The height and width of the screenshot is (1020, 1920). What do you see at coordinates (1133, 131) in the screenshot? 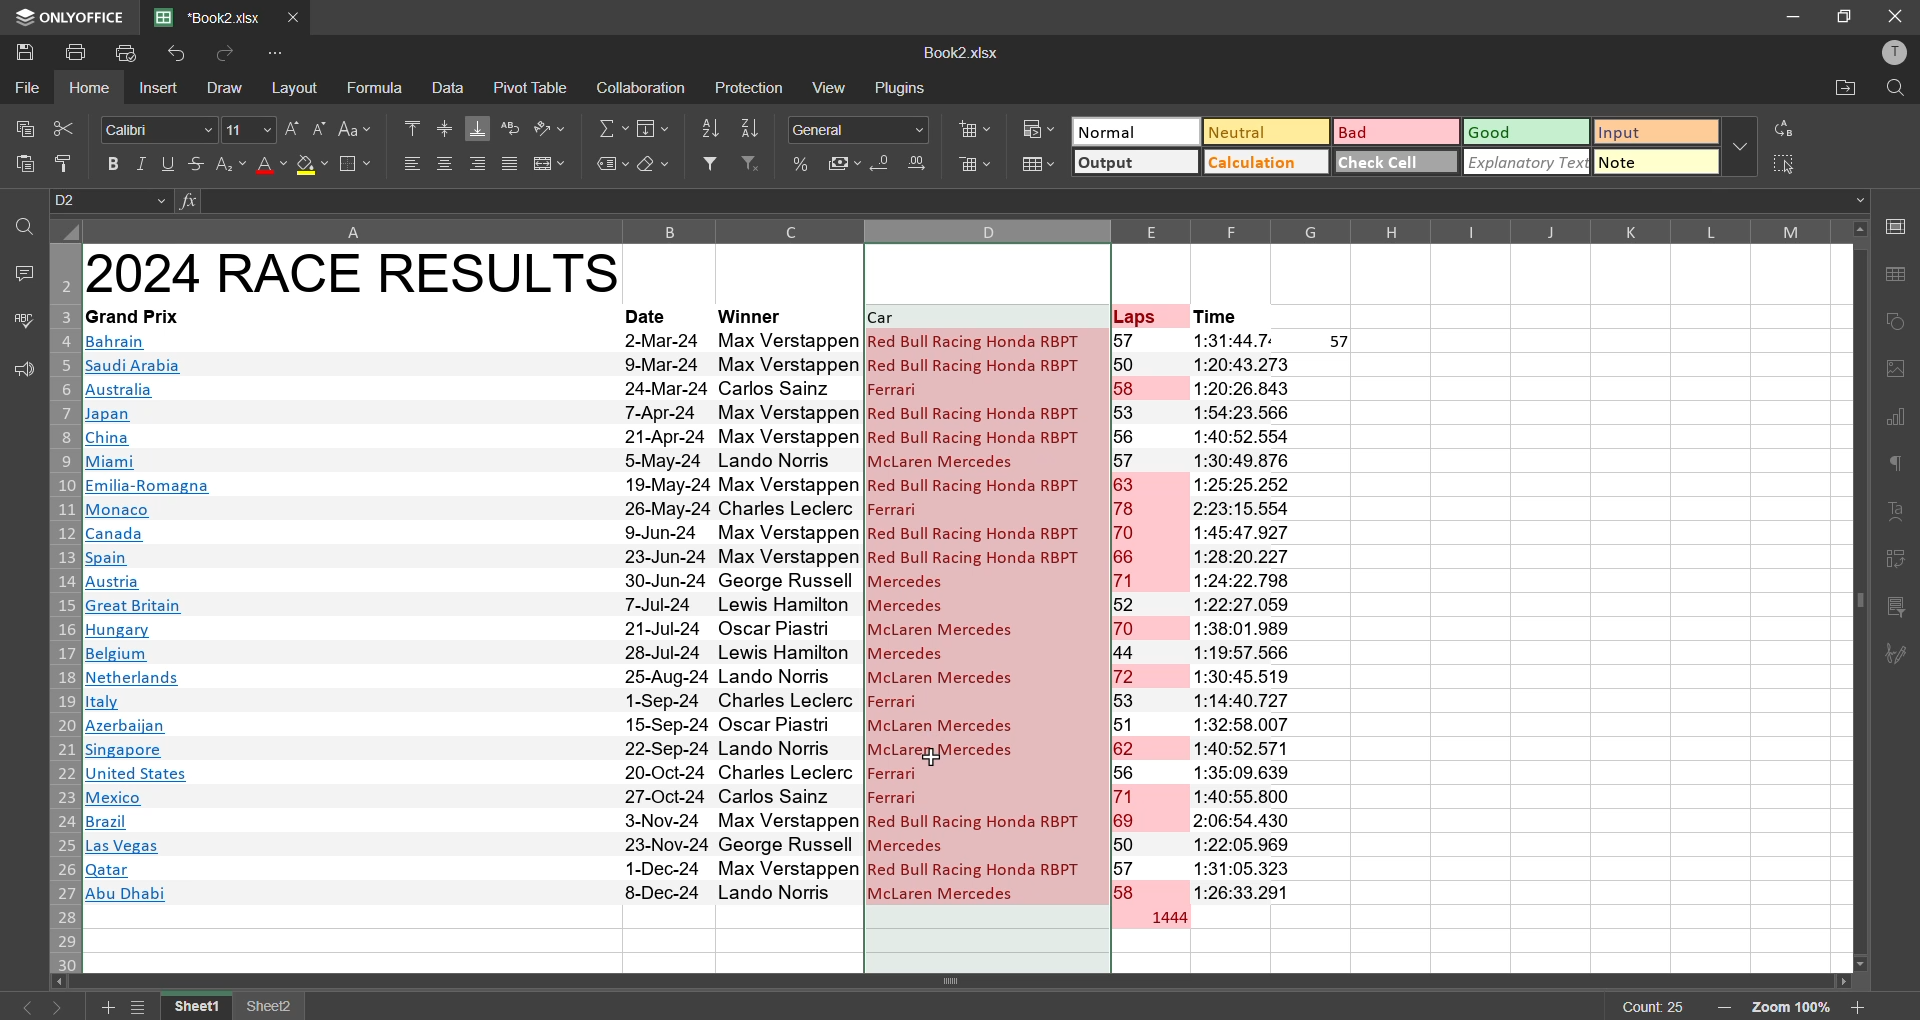
I see `normal` at bounding box center [1133, 131].